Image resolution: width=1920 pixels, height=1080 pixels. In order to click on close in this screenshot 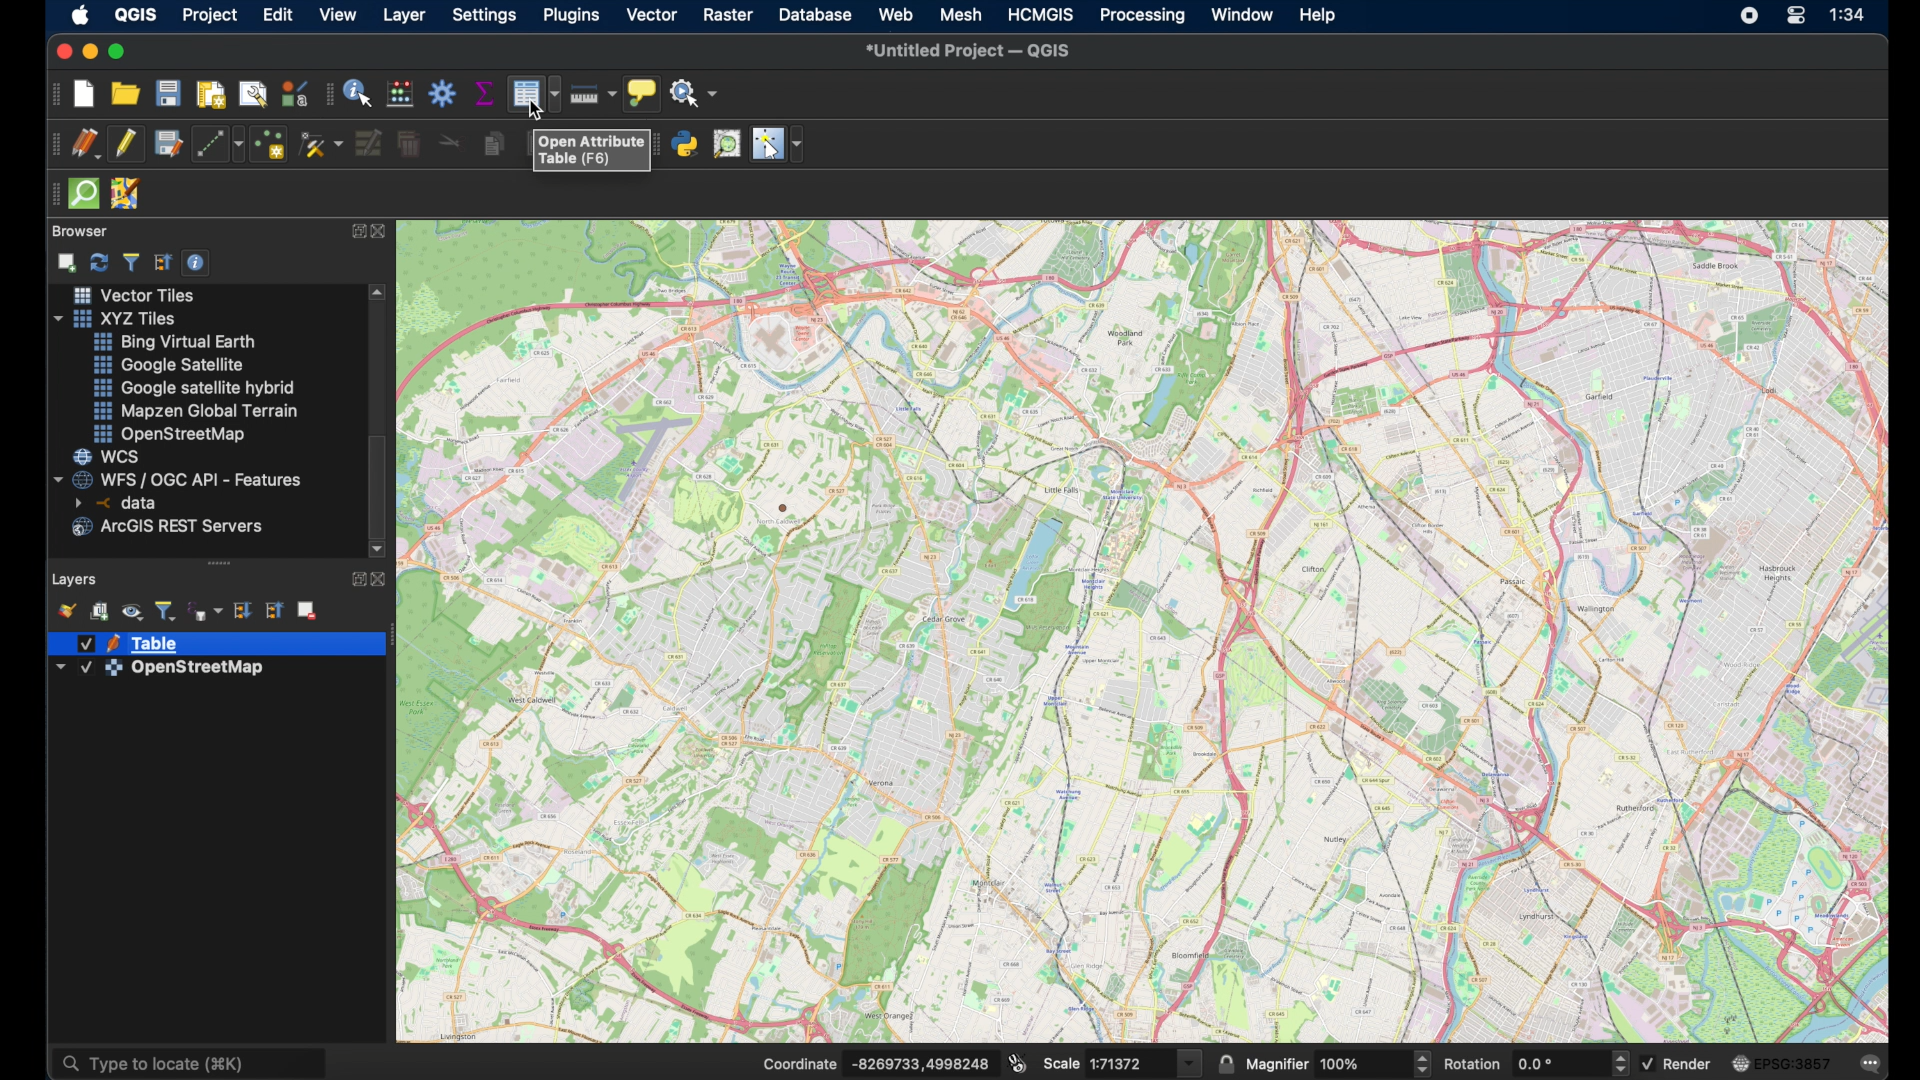, I will do `click(383, 230)`.